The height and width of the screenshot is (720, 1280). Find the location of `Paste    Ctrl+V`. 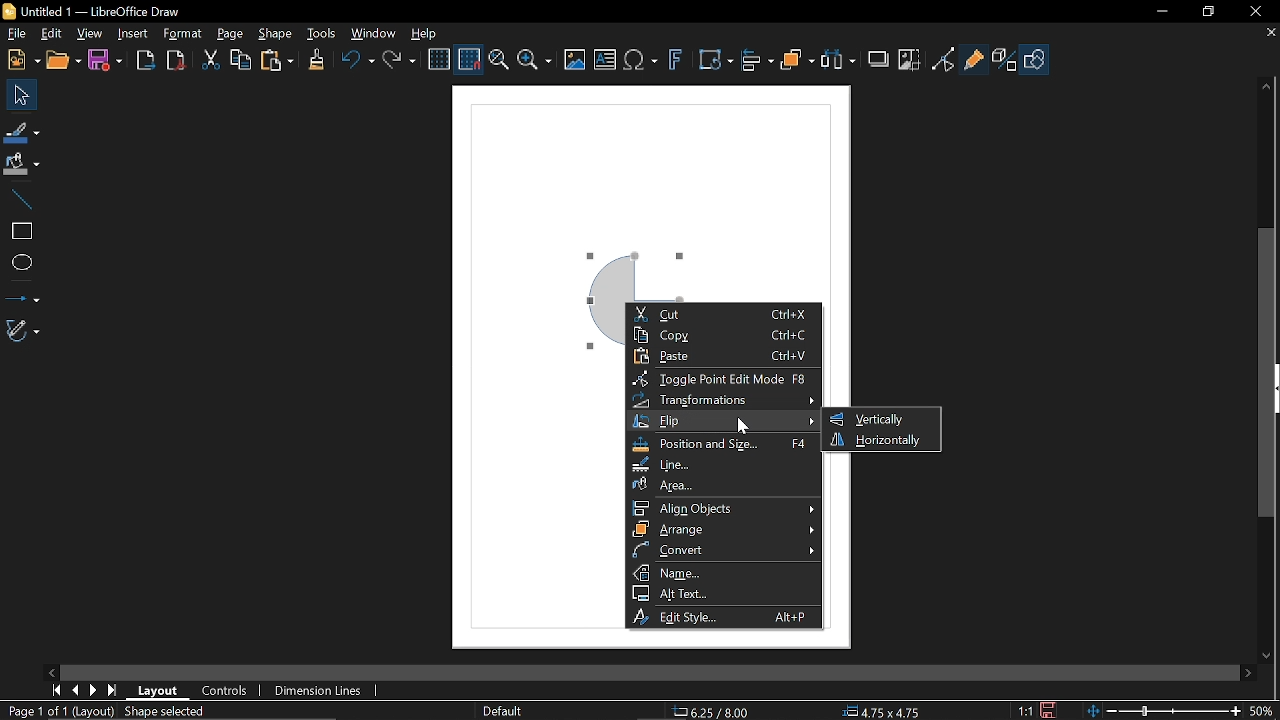

Paste    Ctrl+V is located at coordinates (723, 357).